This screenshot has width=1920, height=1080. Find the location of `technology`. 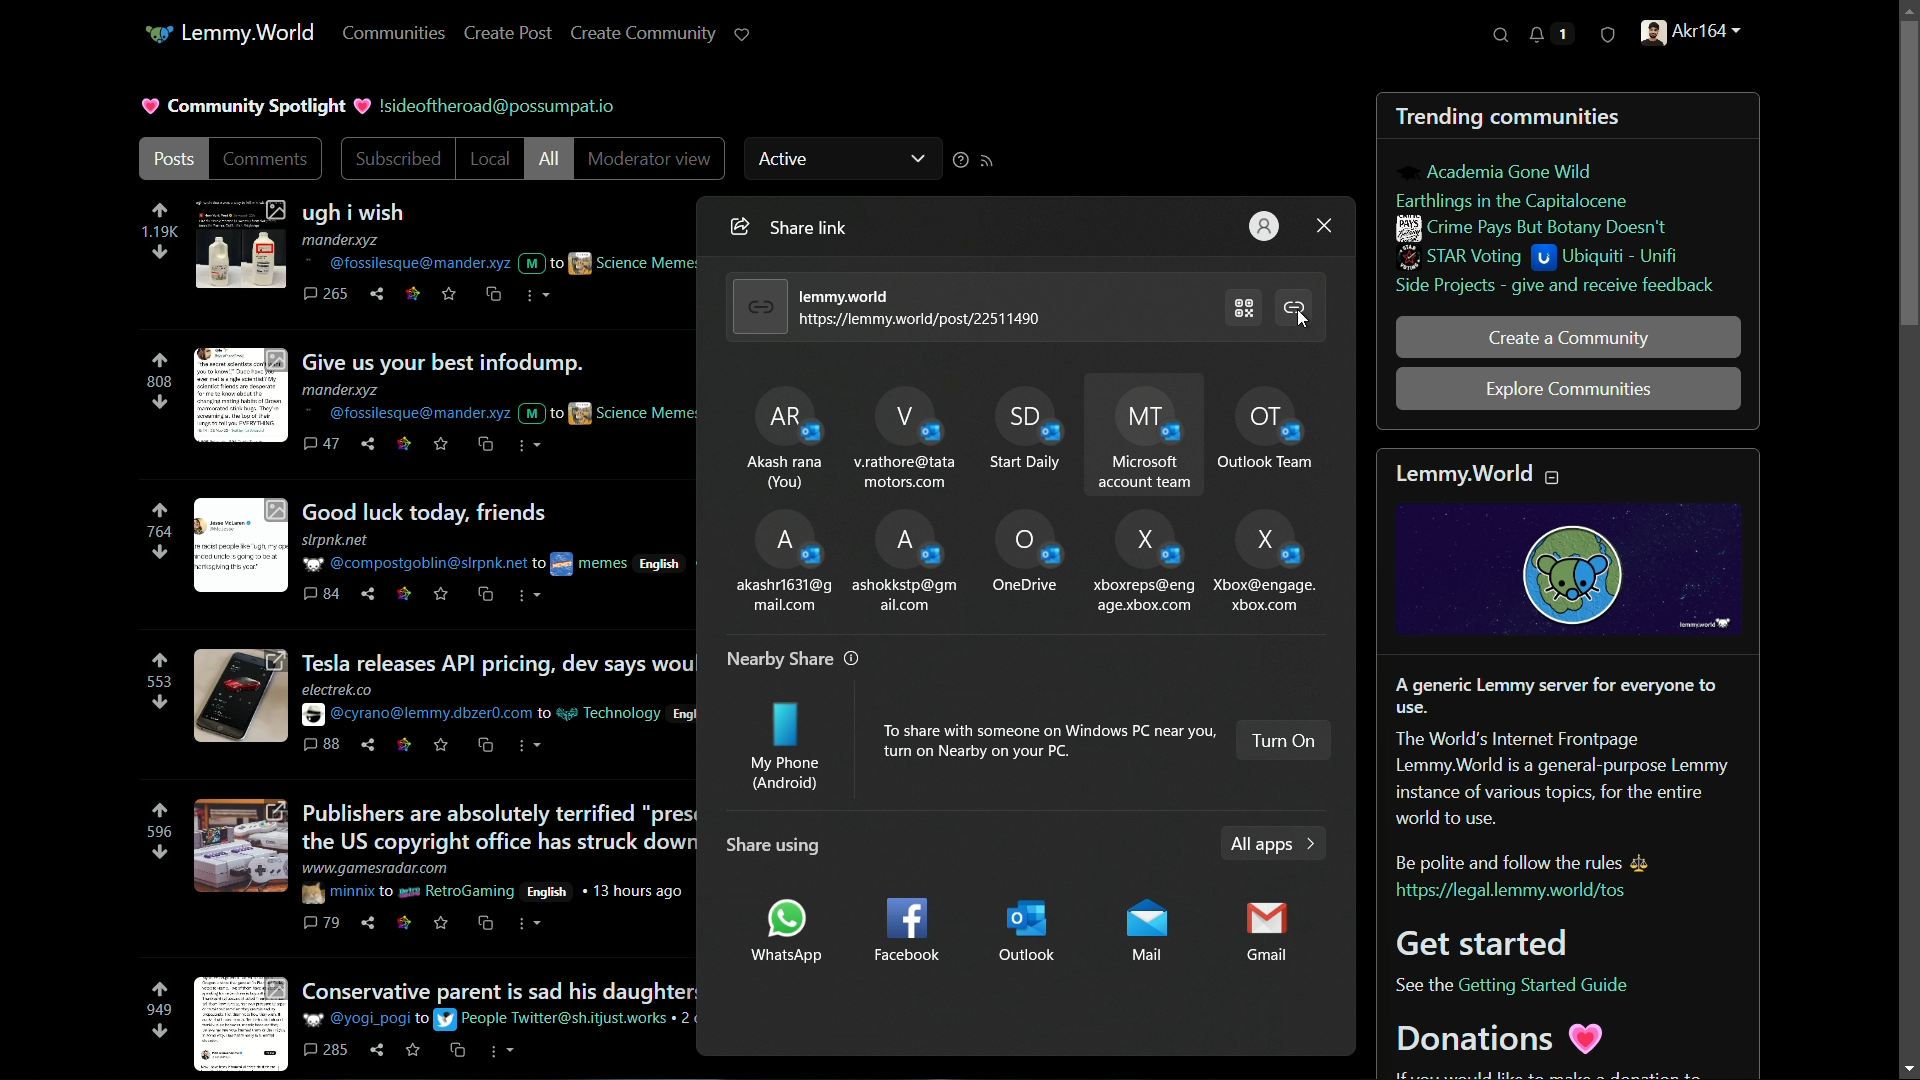

technology is located at coordinates (609, 713).